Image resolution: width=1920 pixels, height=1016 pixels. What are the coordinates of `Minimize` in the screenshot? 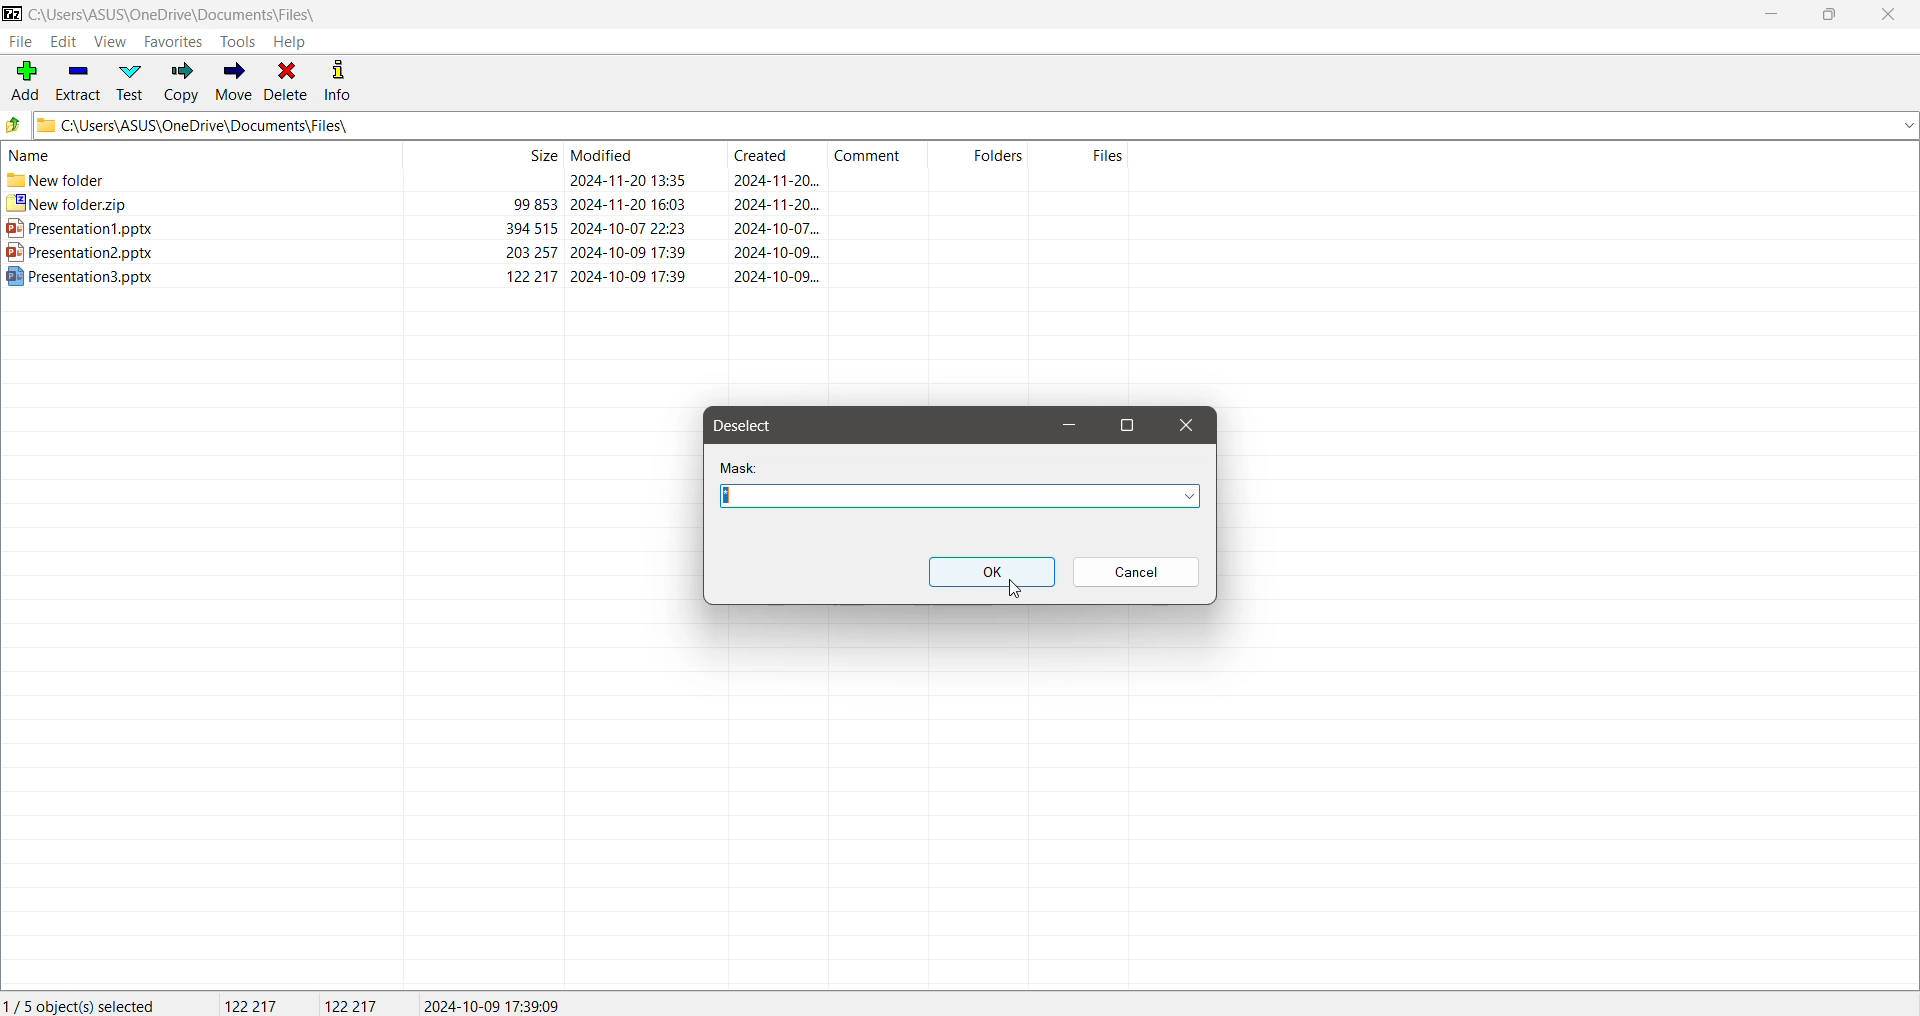 It's located at (1068, 427).